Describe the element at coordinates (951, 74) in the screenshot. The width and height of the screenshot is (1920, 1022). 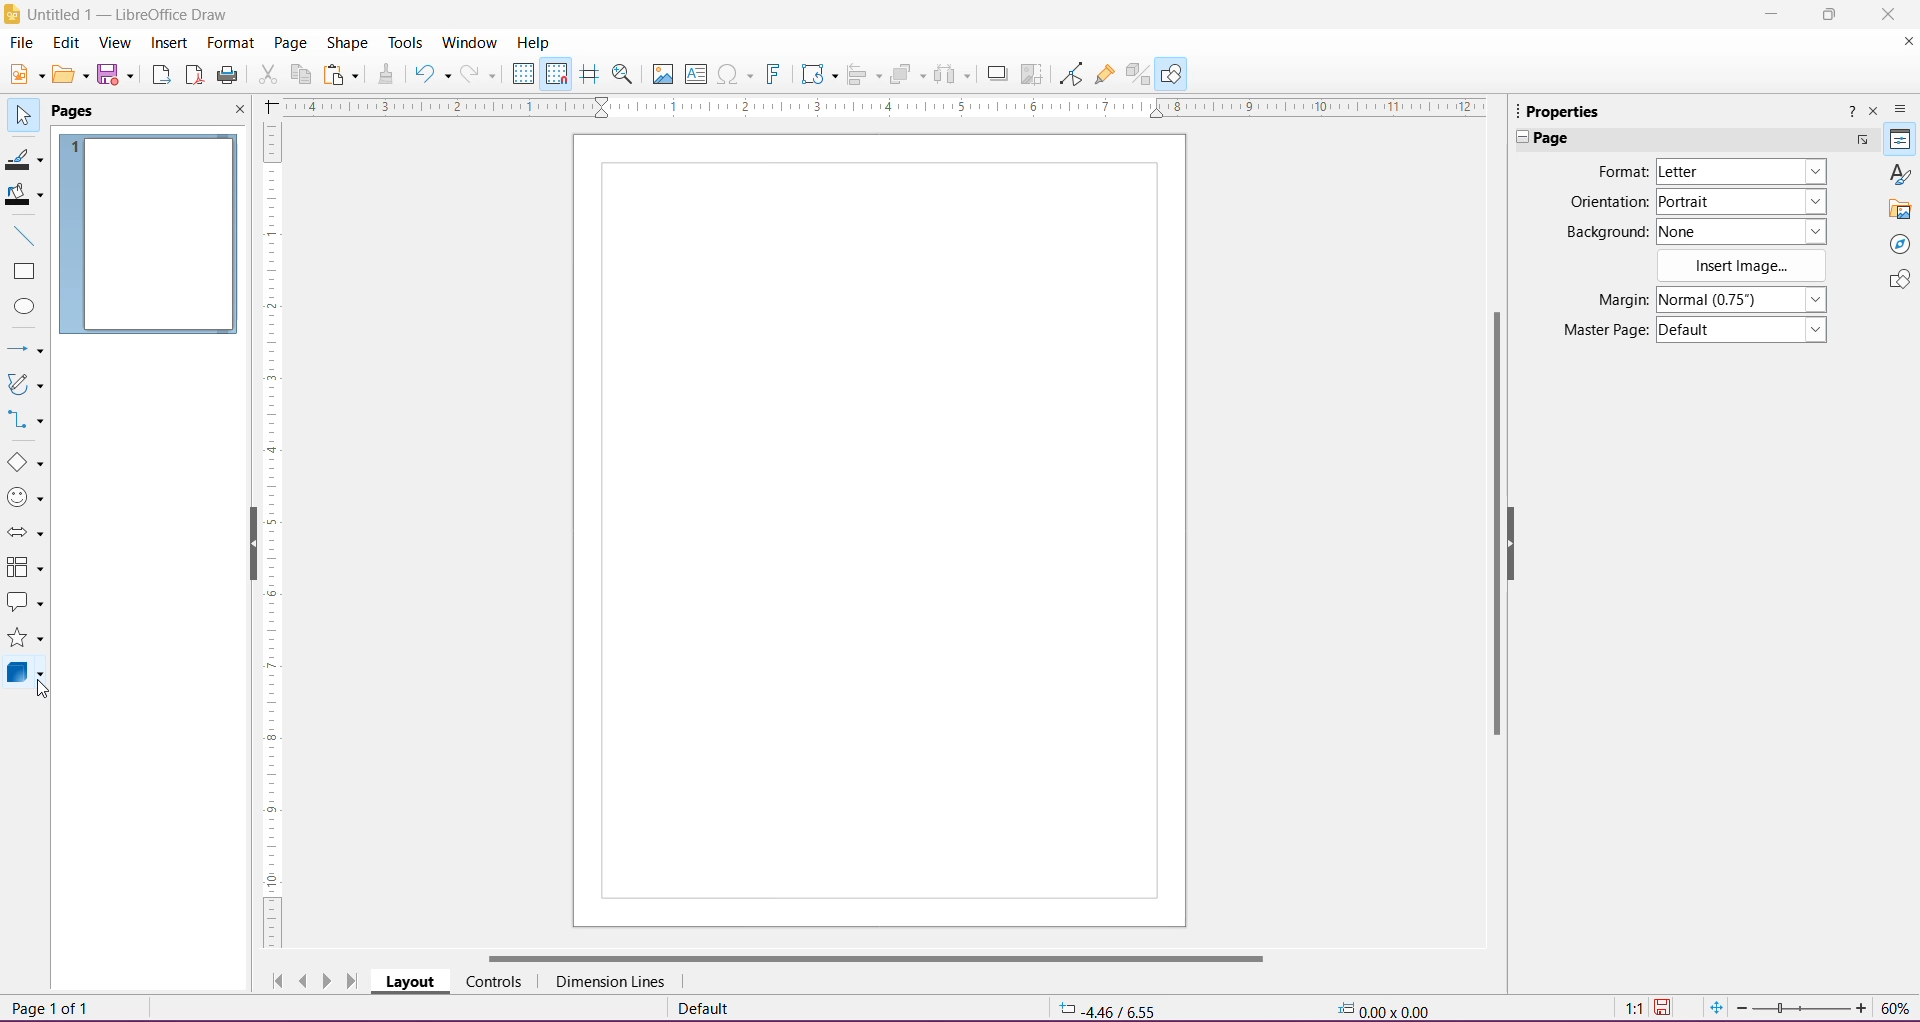
I see `Select atleast three objects to distribute` at that location.